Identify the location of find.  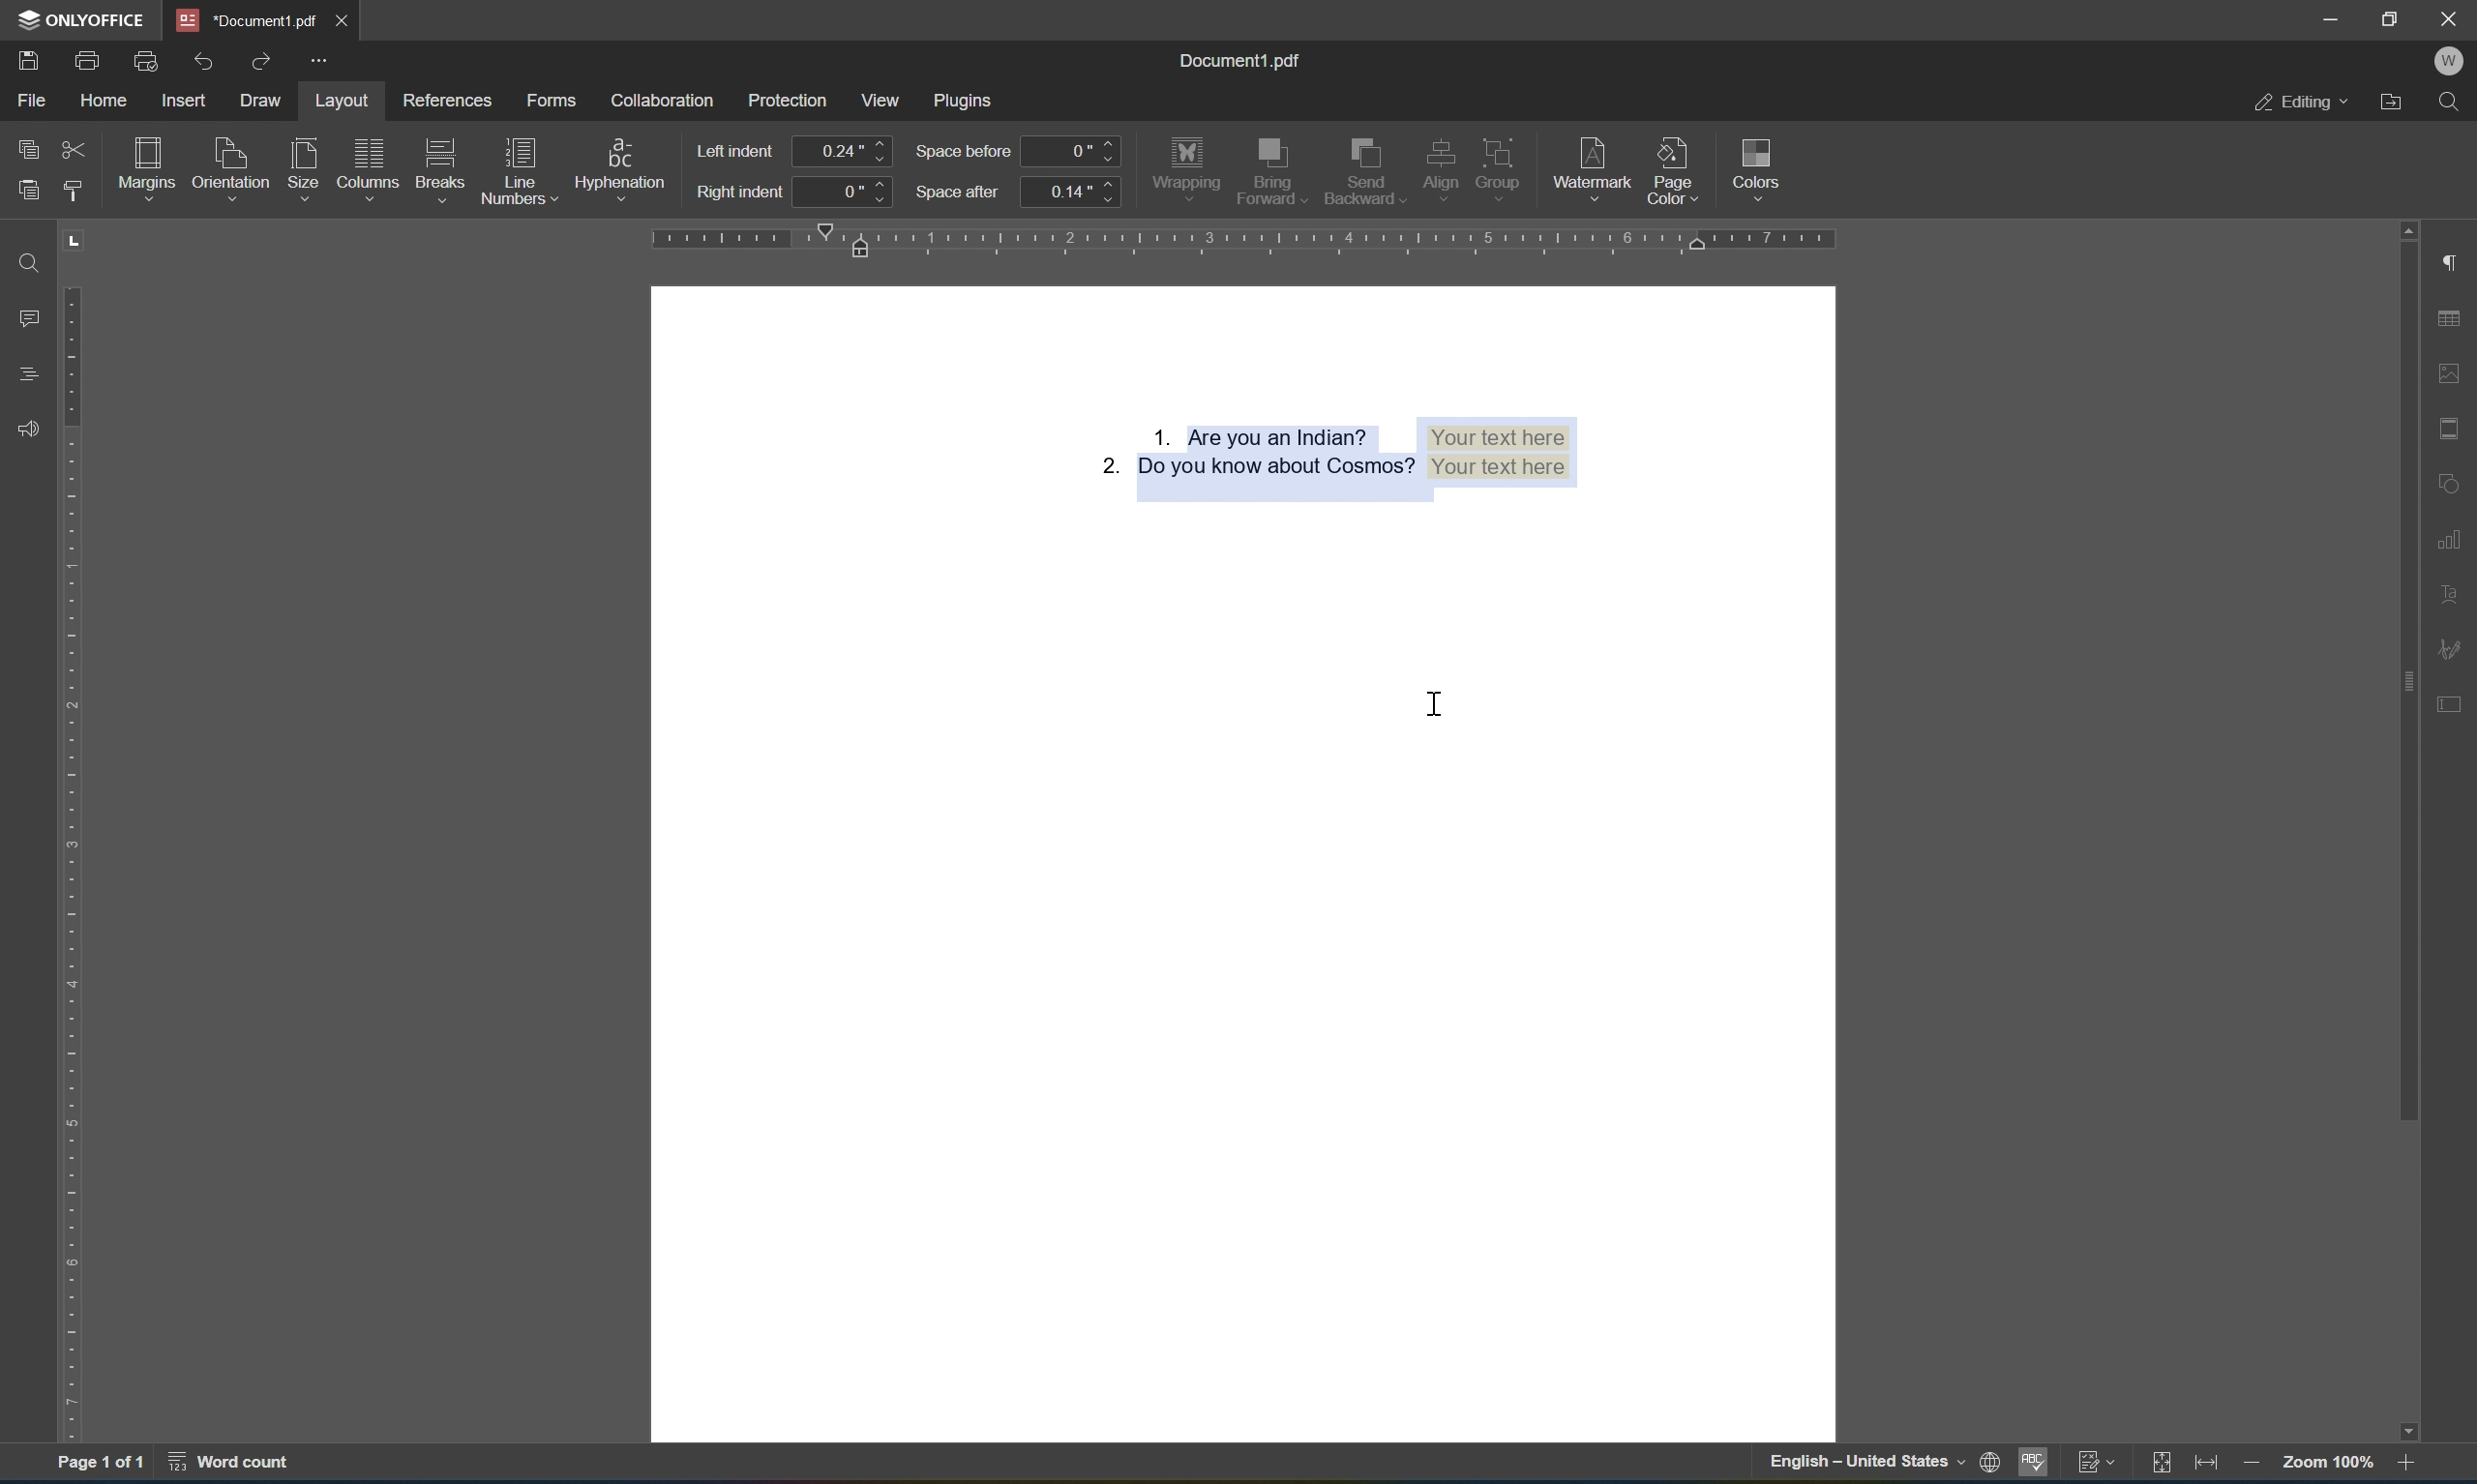
(2458, 102).